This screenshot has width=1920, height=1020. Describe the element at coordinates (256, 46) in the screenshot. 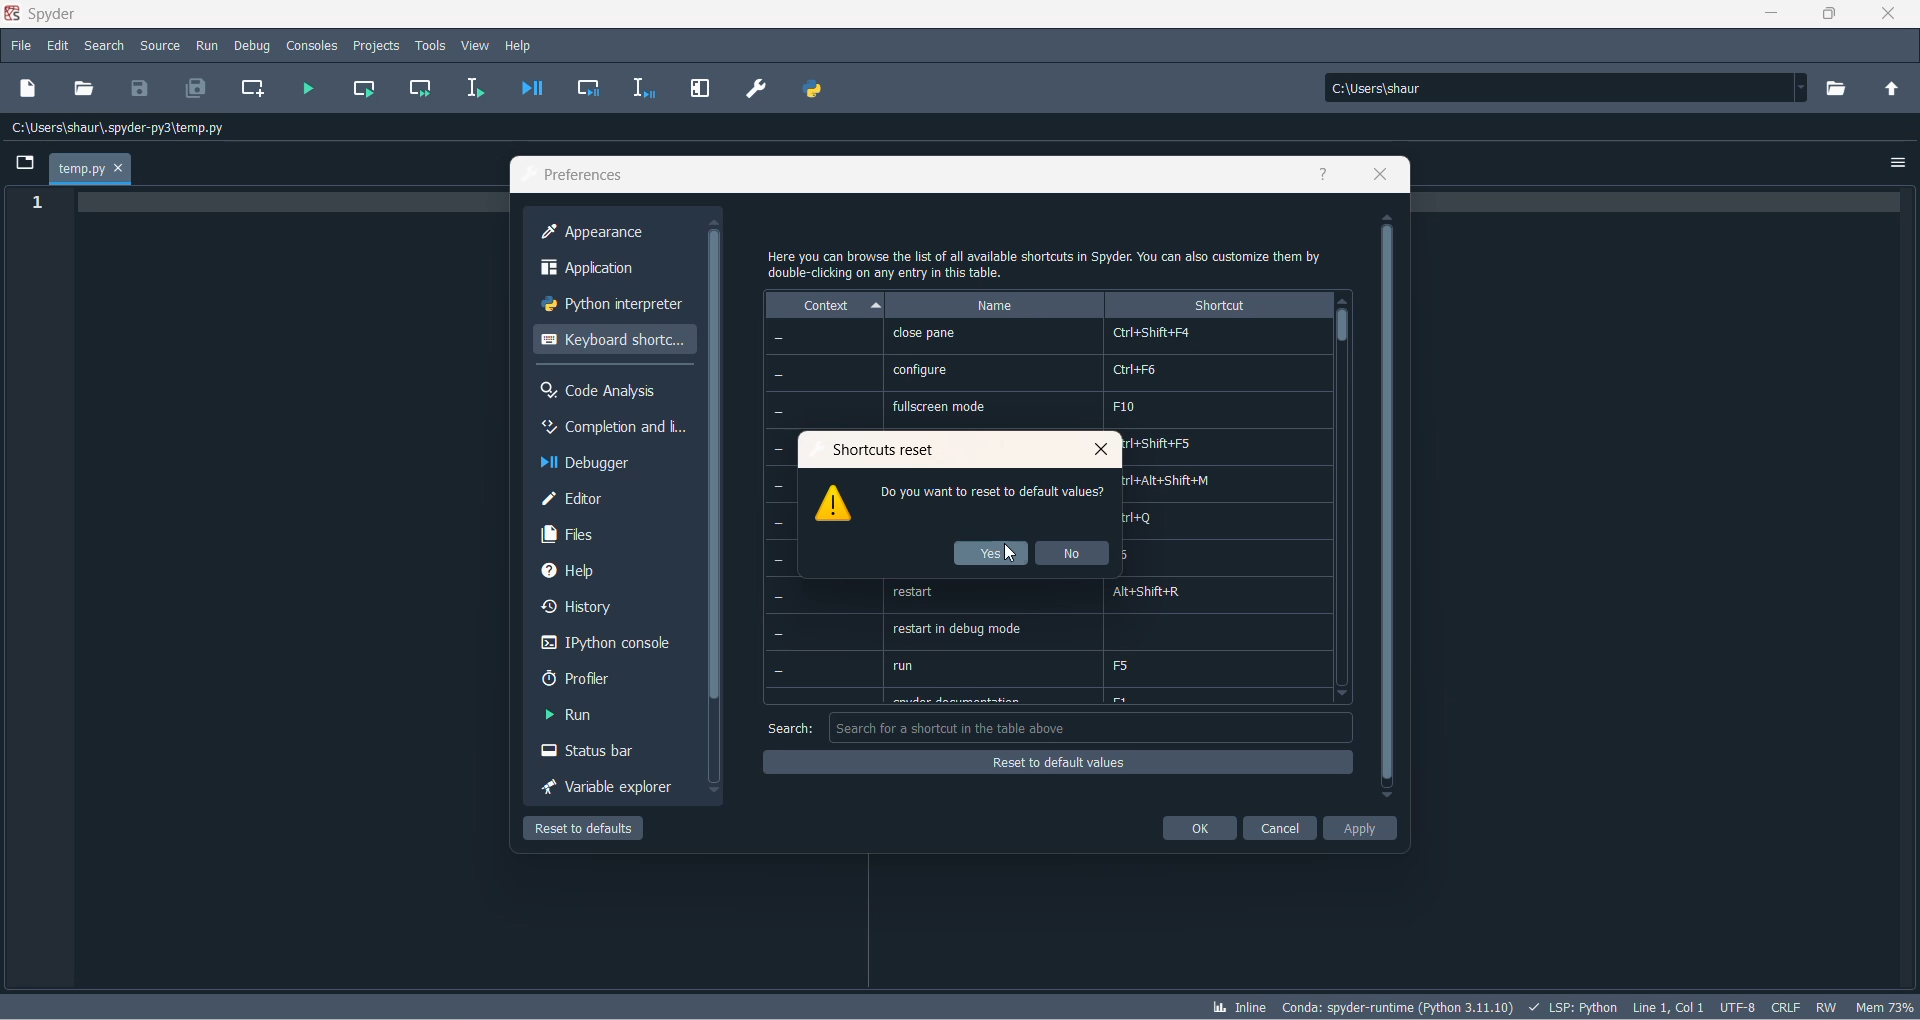

I see `debug` at that location.